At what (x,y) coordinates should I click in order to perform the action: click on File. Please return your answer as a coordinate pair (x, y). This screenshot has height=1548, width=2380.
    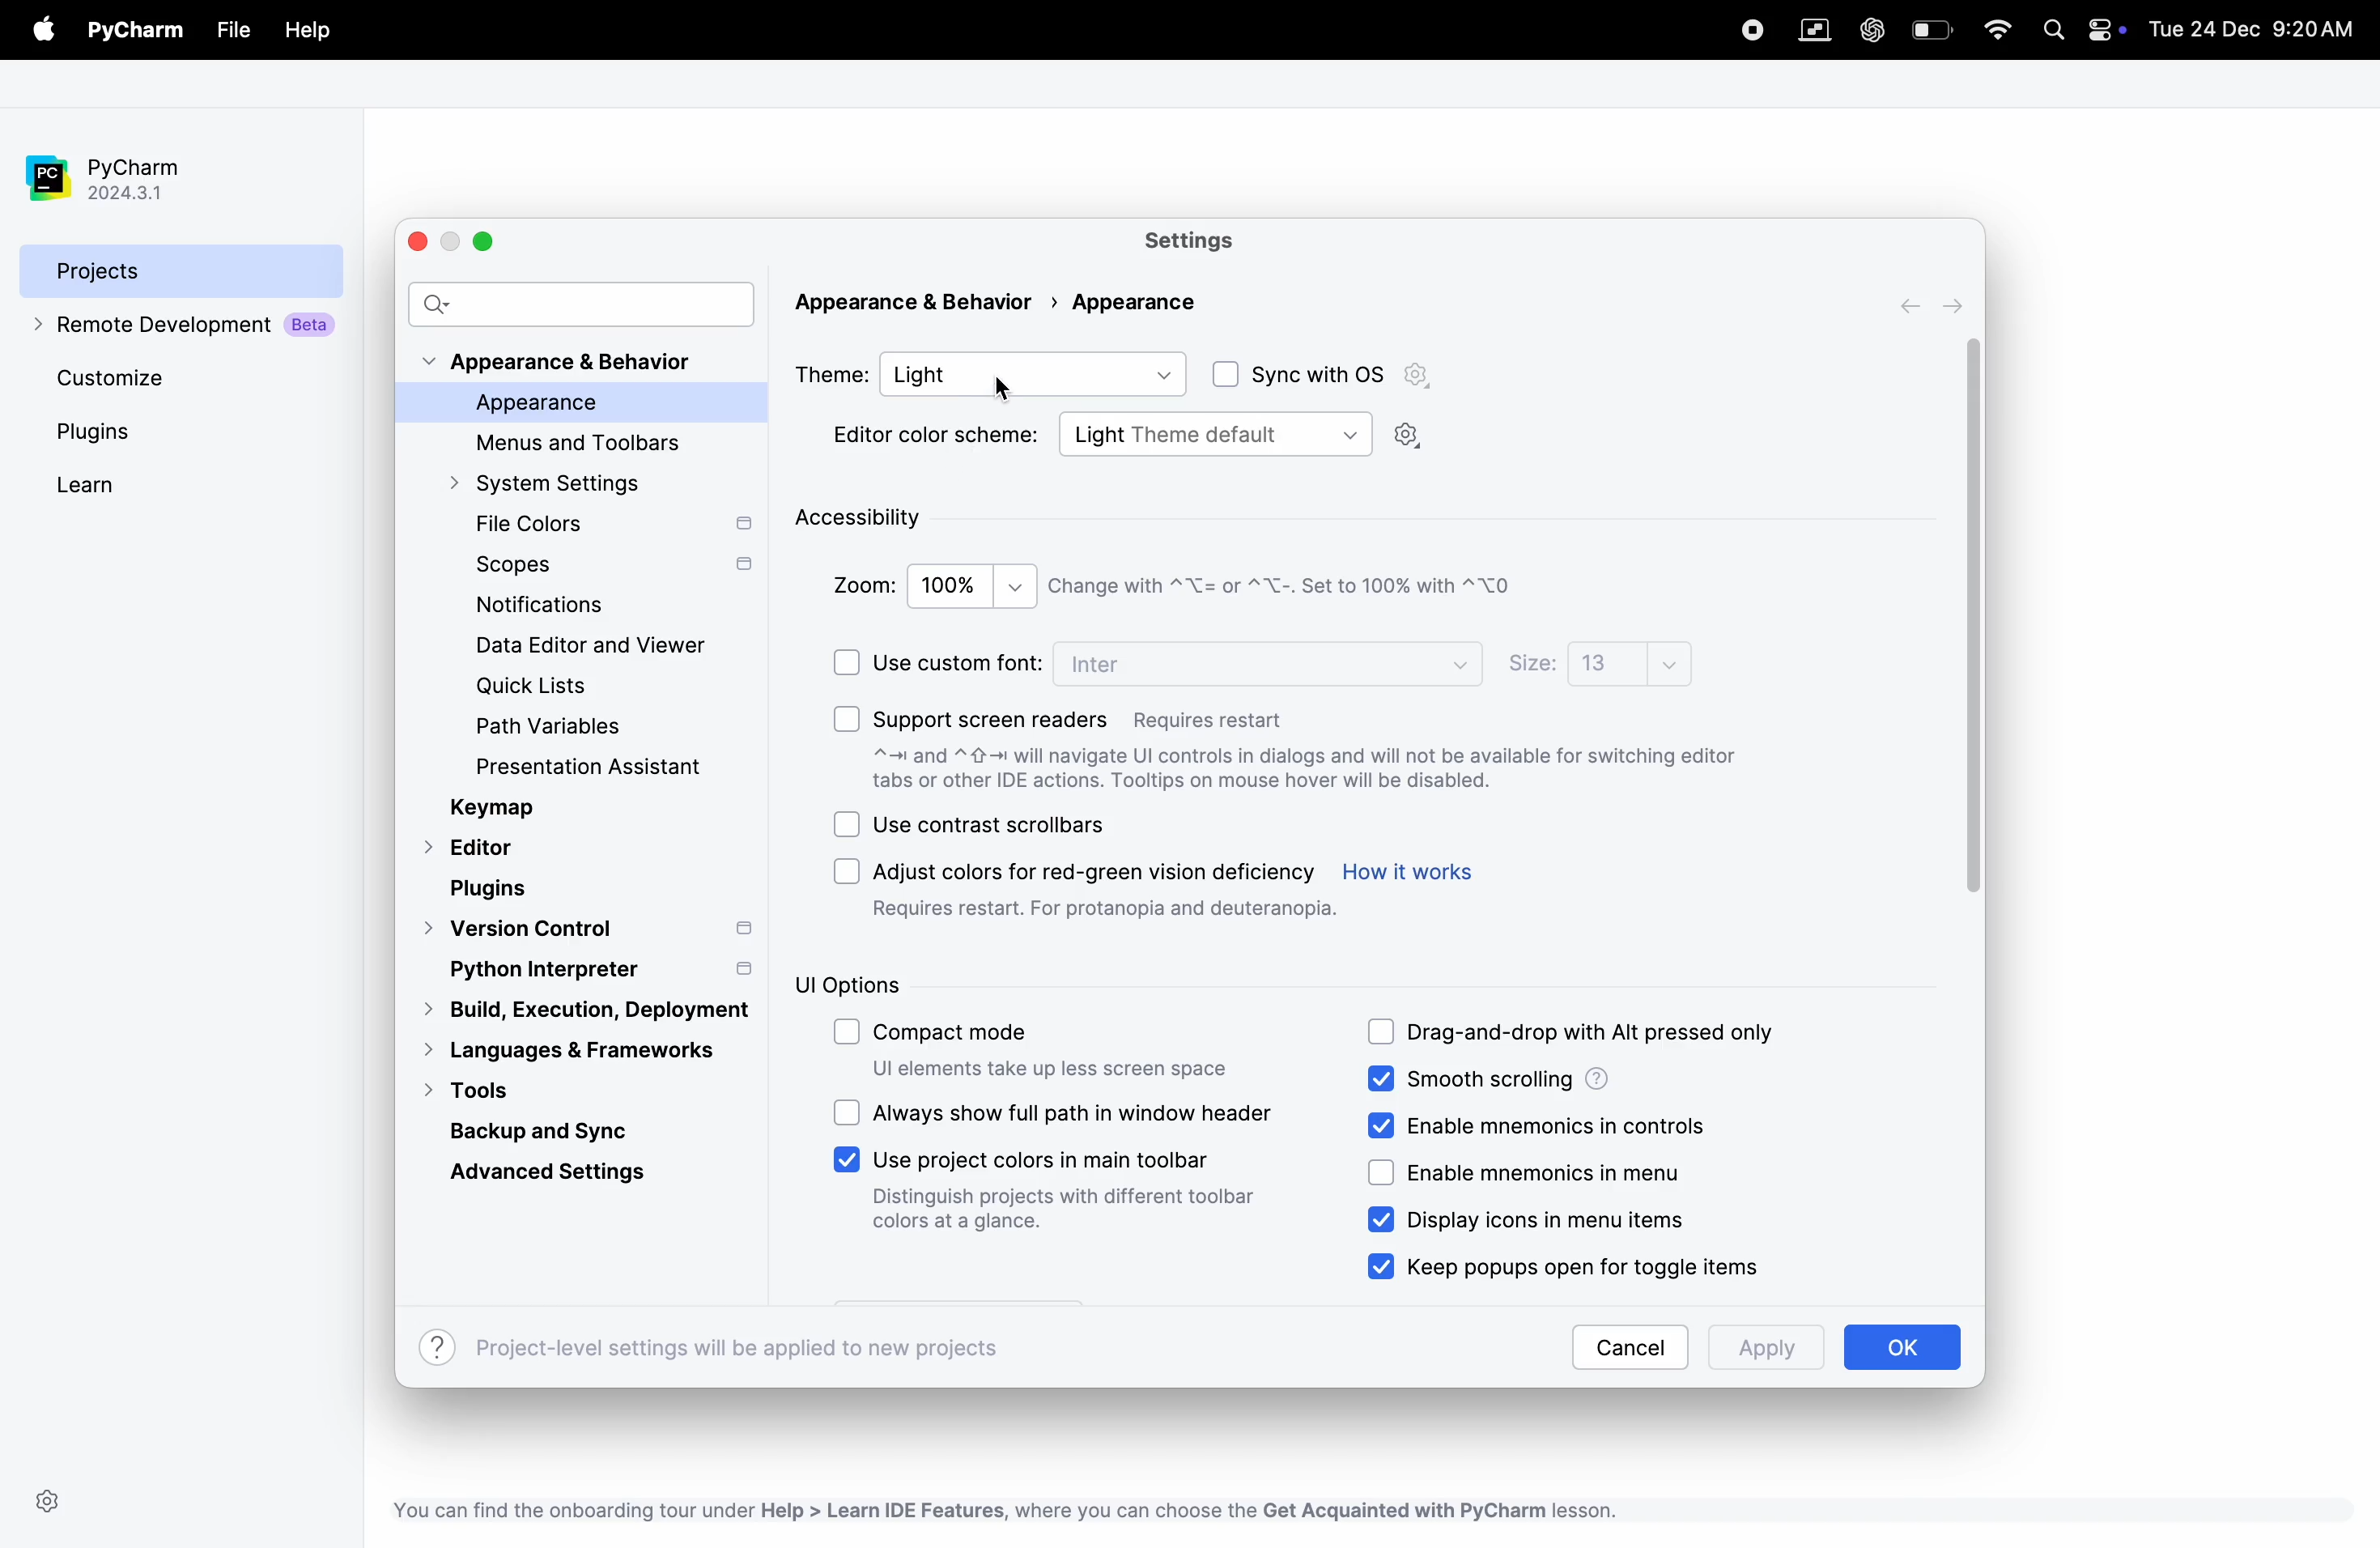
    Looking at the image, I should click on (231, 31).